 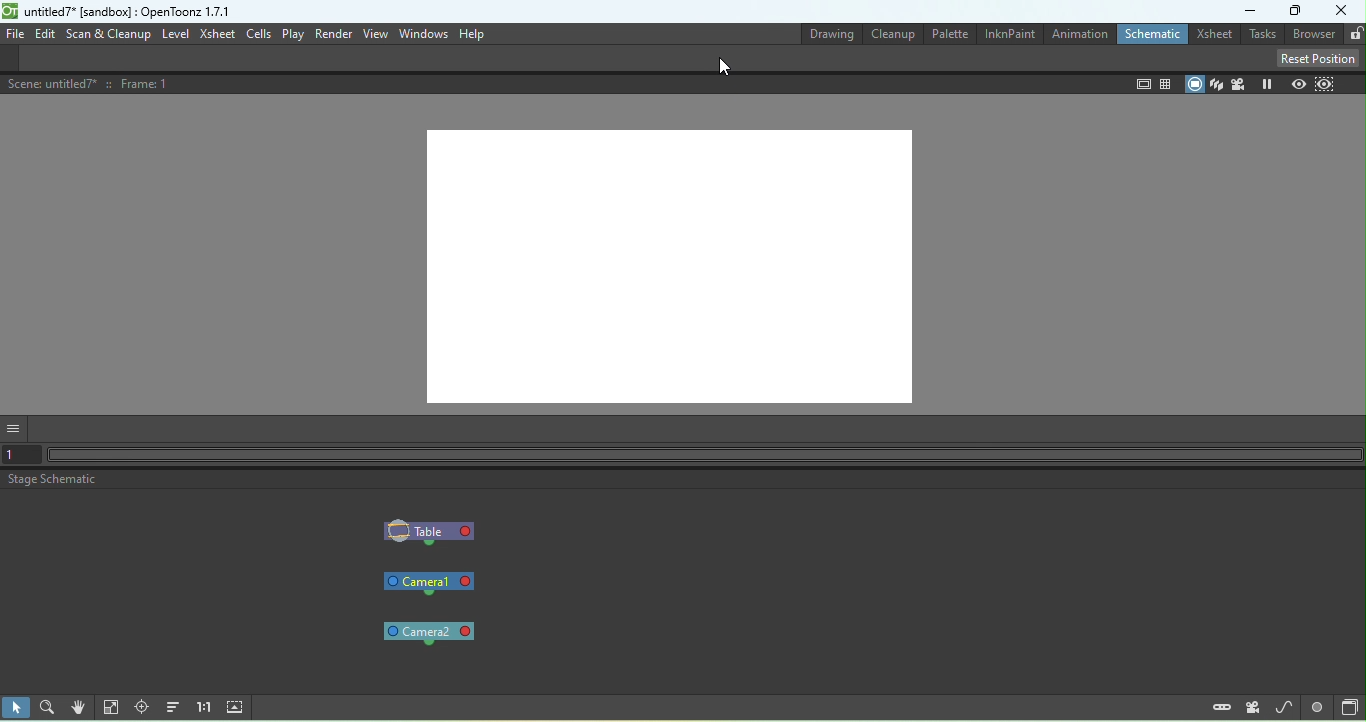 I want to click on Lock rooms tab, so click(x=1354, y=34).